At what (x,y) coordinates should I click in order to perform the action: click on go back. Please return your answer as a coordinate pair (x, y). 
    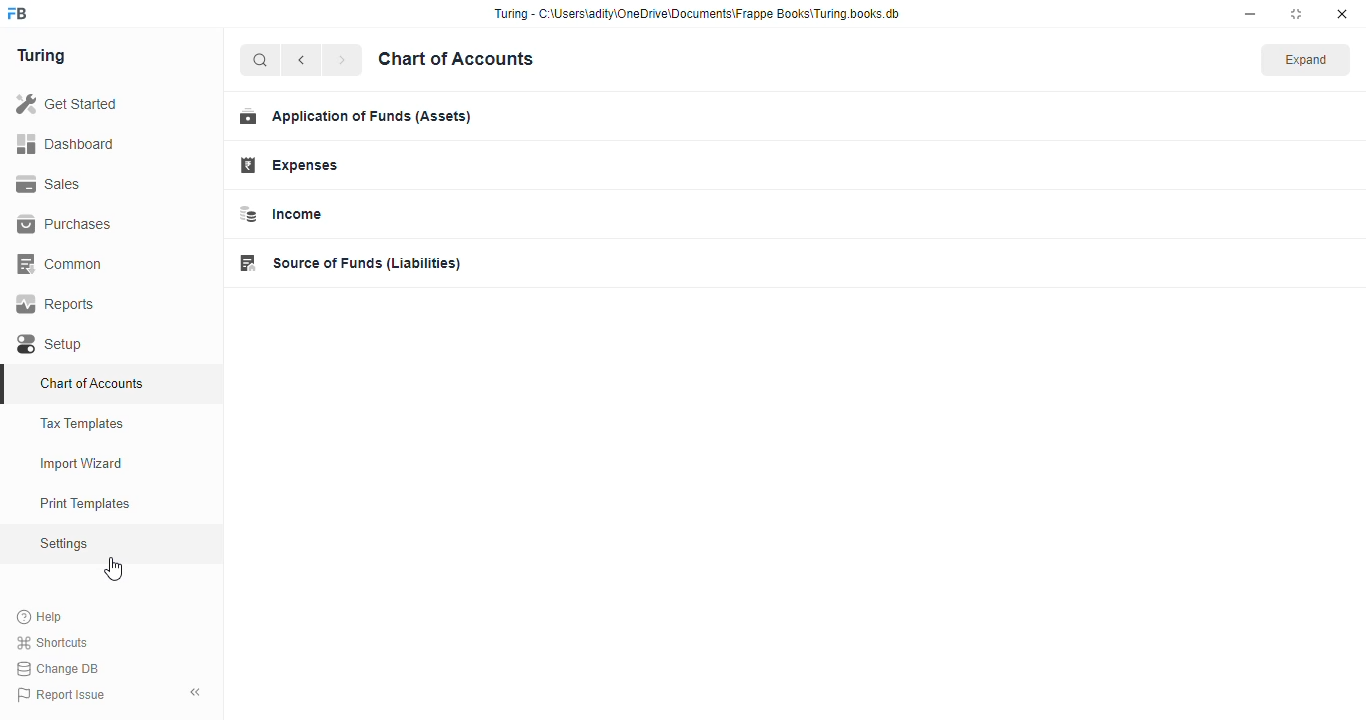
    Looking at the image, I should click on (302, 58).